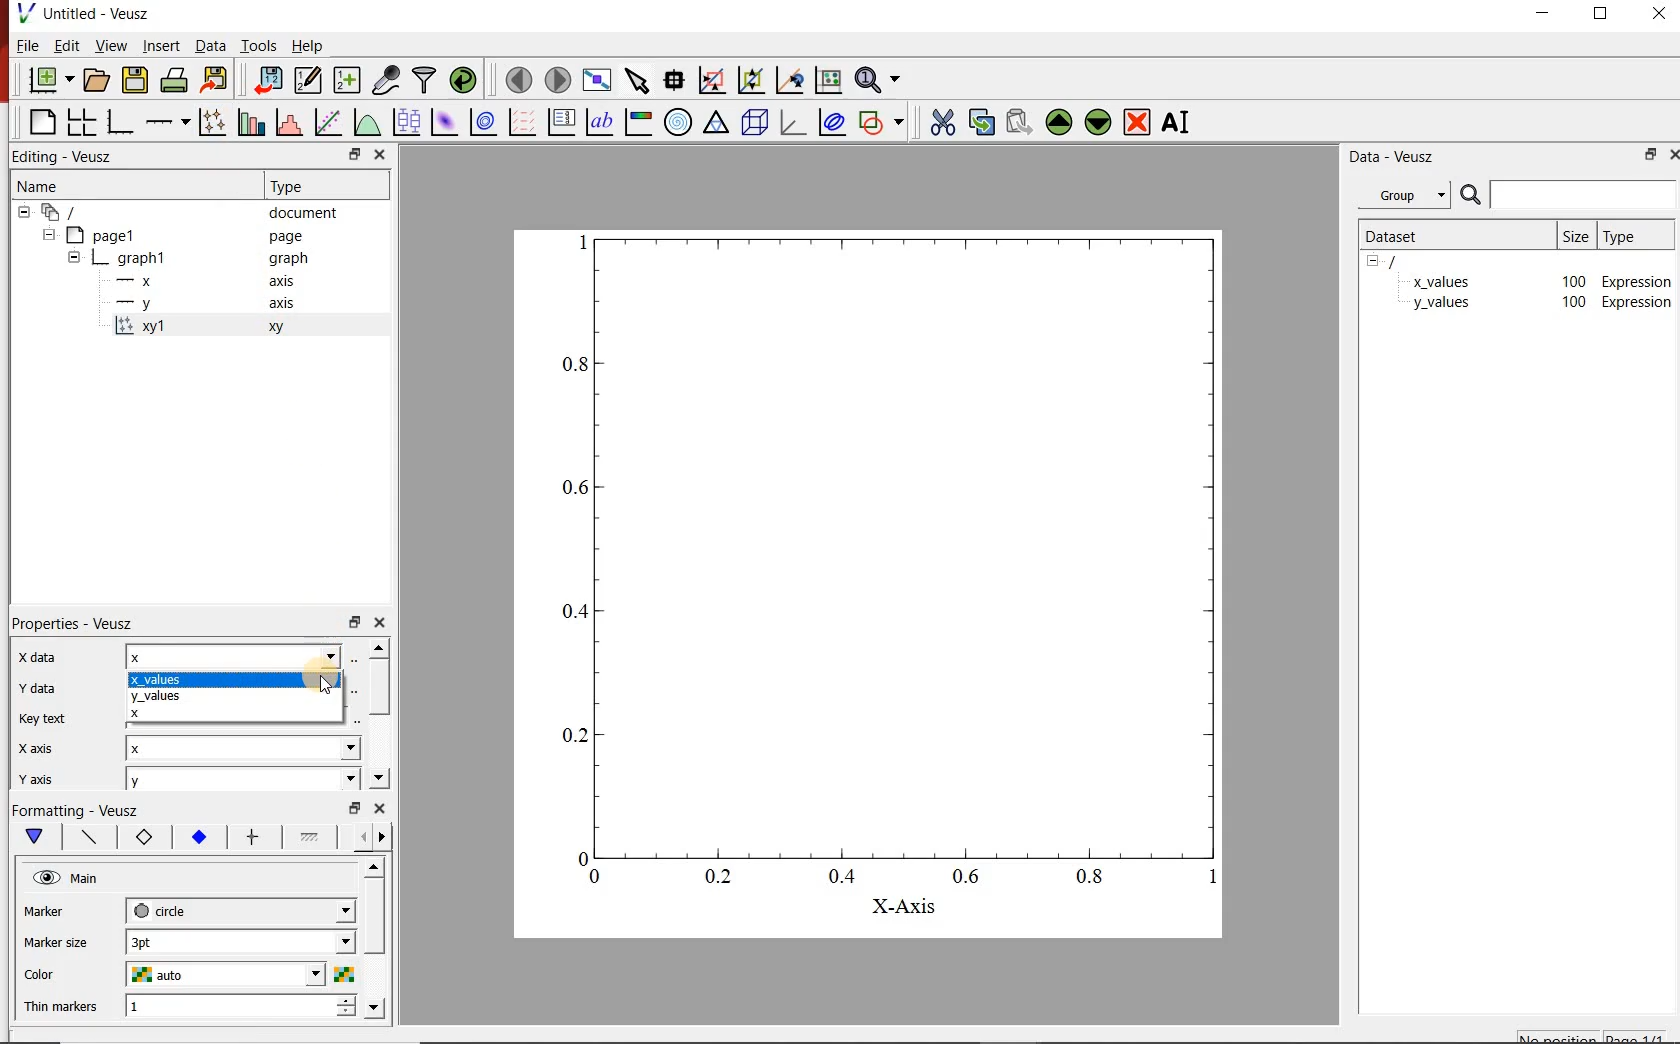 This screenshot has width=1680, height=1044. What do you see at coordinates (44, 911) in the screenshot?
I see `Marker` at bounding box center [44, 911].